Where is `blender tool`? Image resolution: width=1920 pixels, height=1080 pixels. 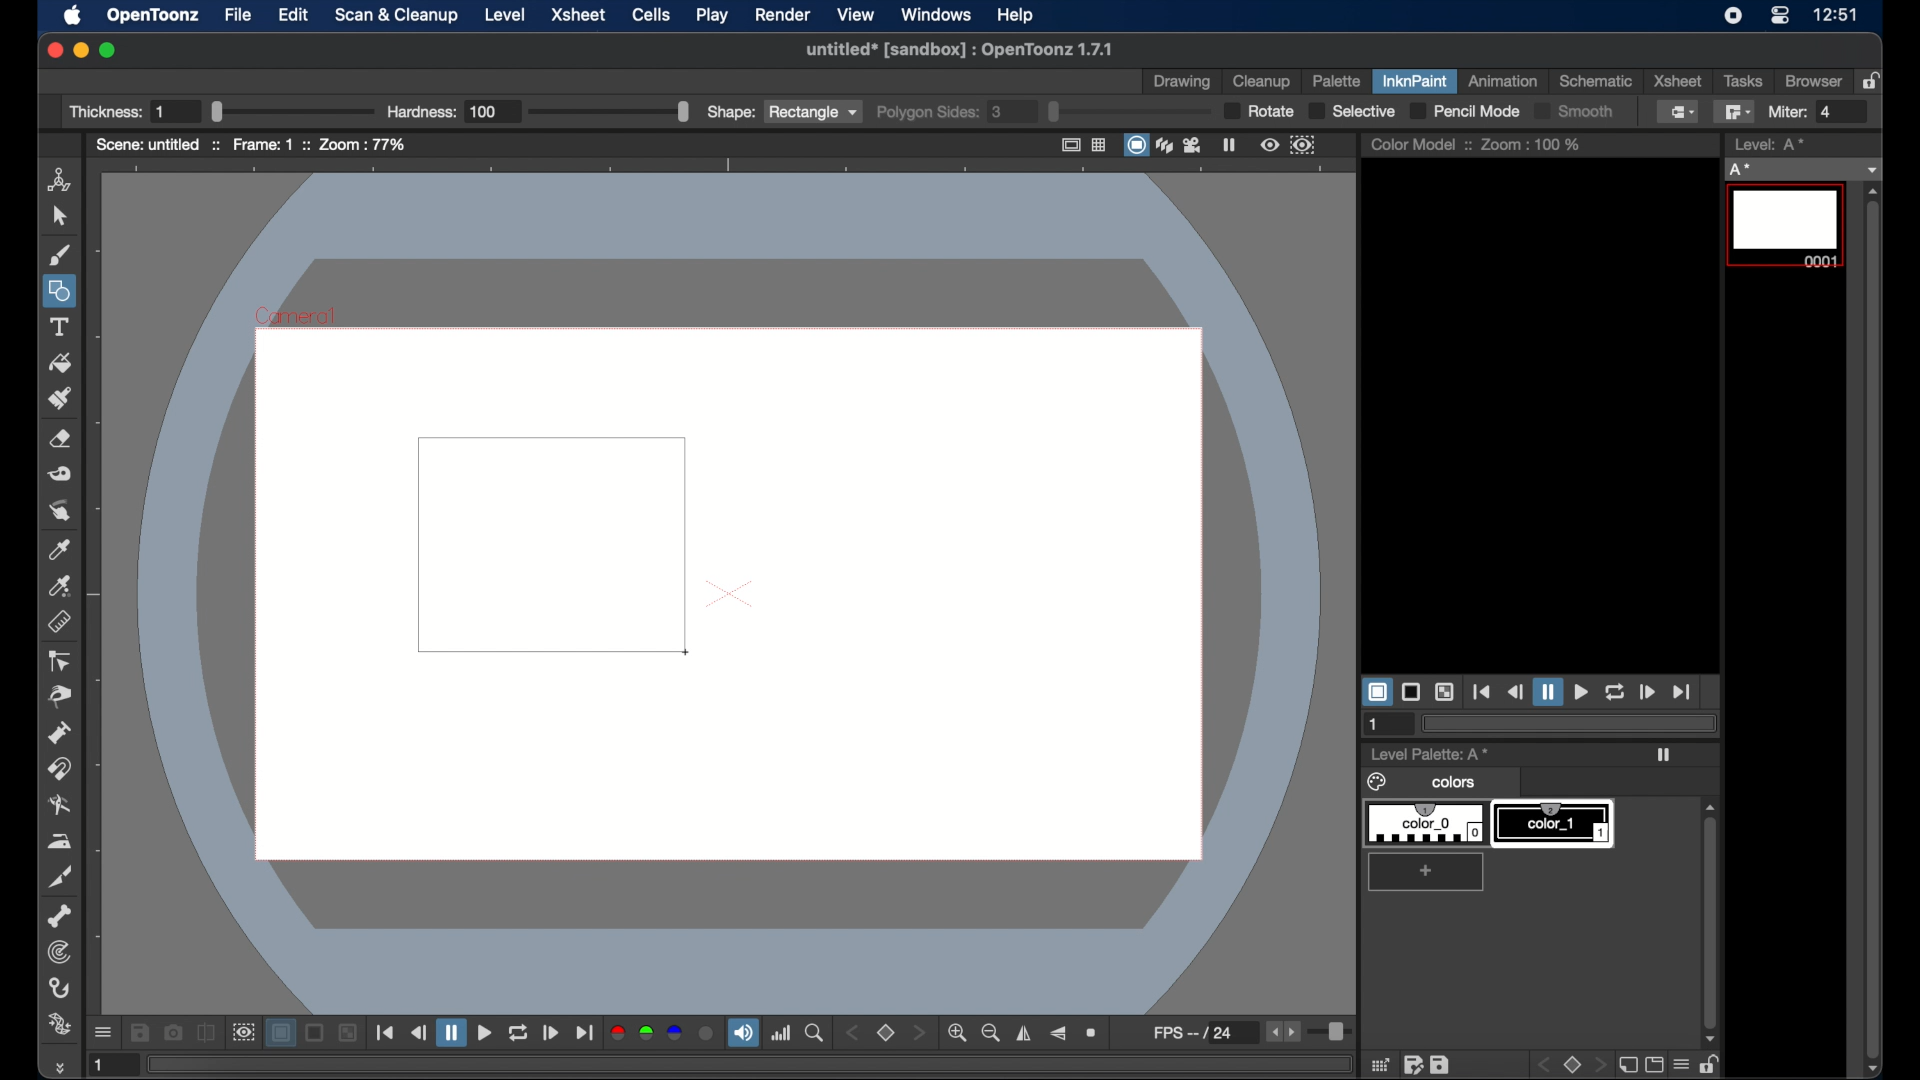
blender tool is located at coordinates (60, 807).